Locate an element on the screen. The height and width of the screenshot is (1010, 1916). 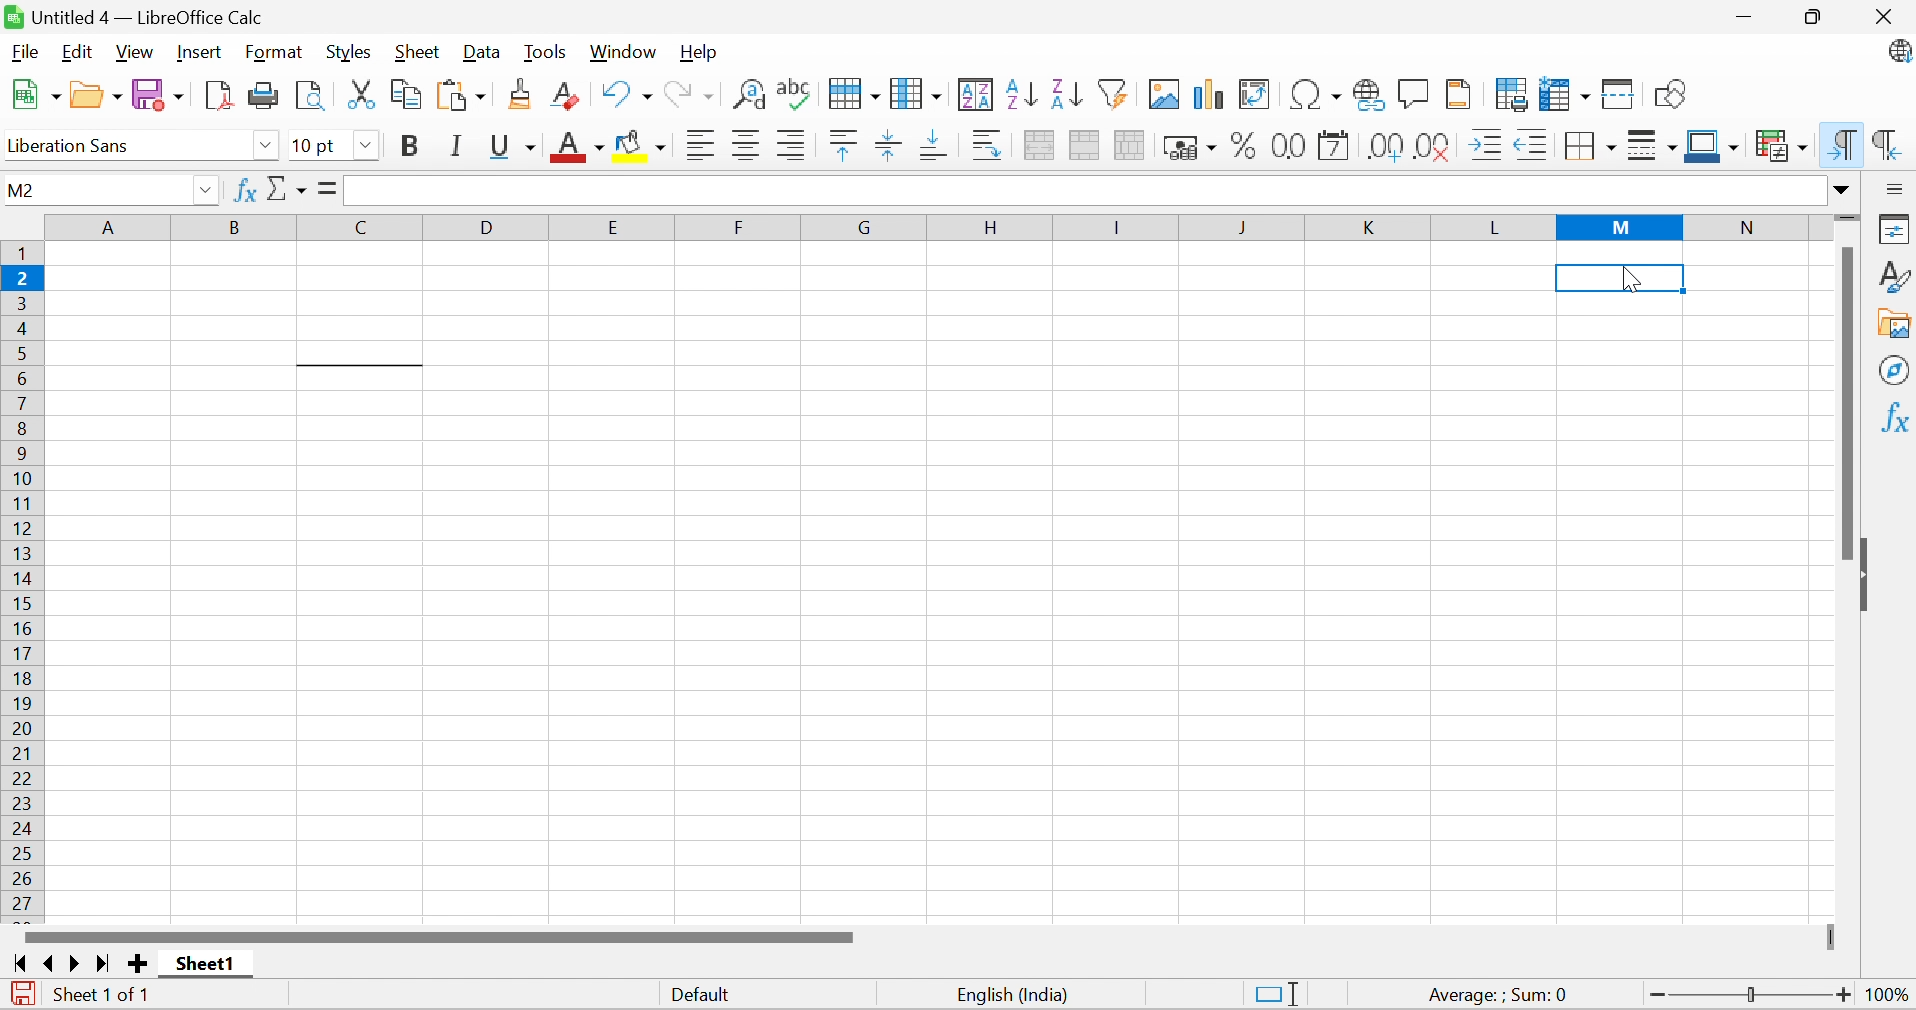
LibreOffice update available is located at coordinates (1900, 55).